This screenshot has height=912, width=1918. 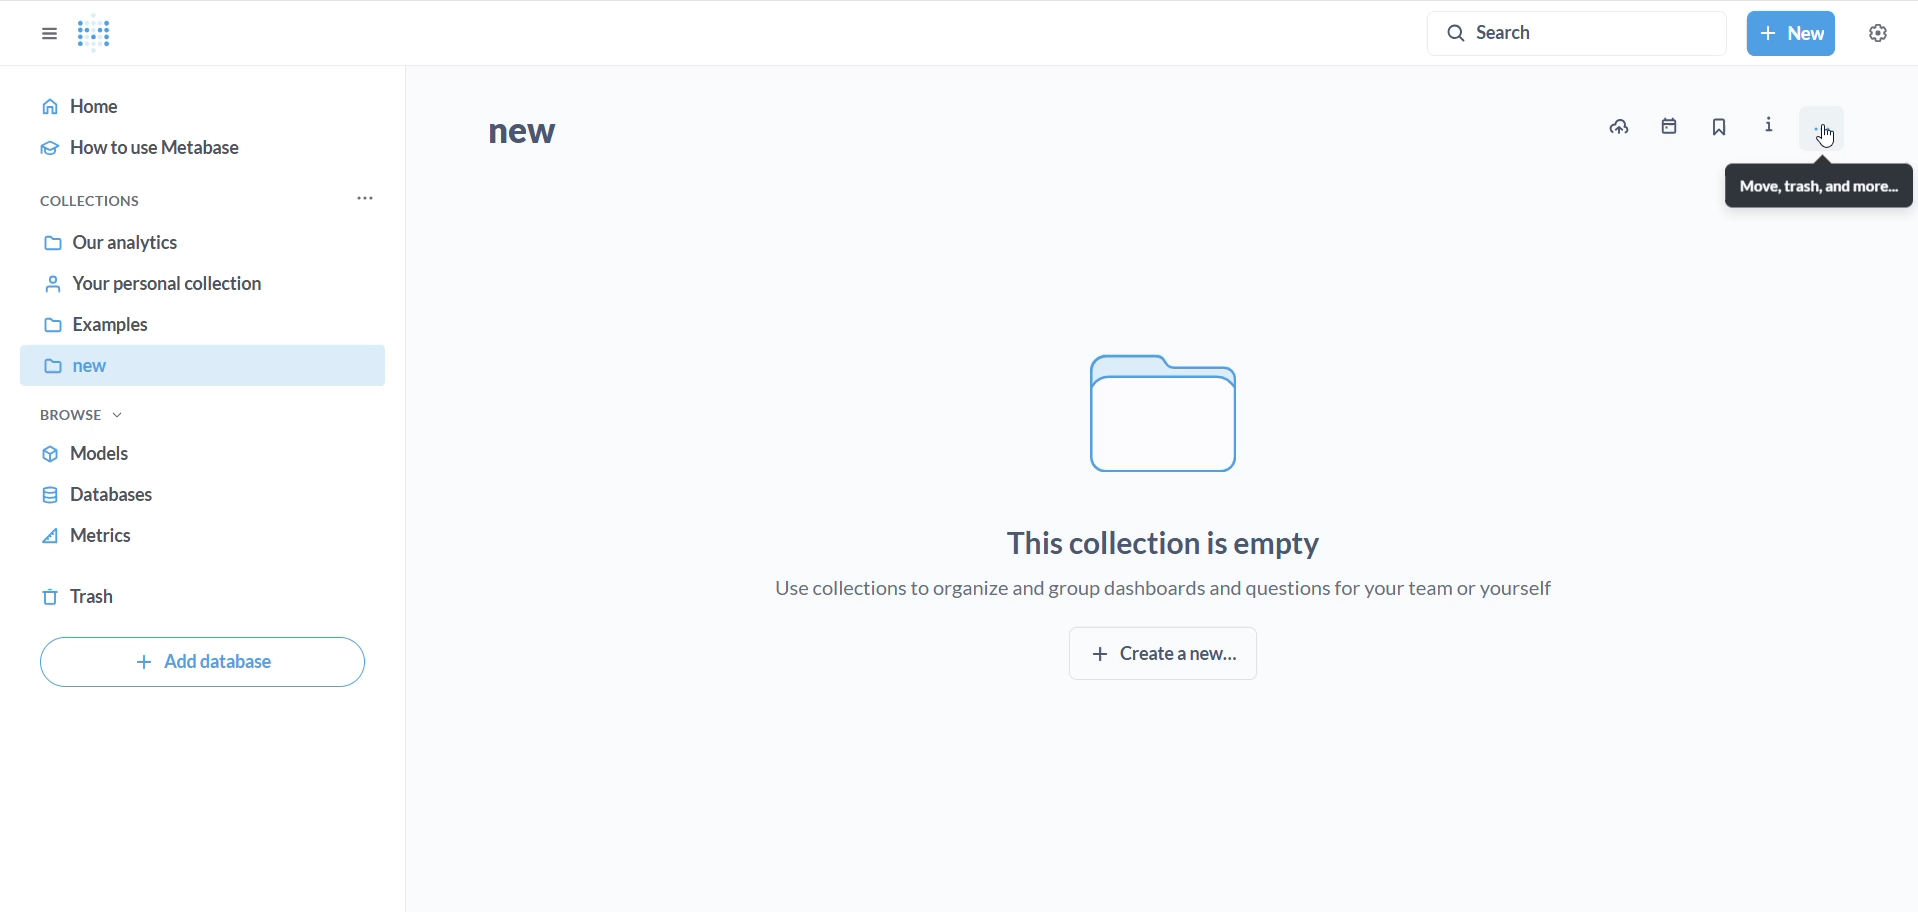 What do you see at coordinates (185, 290) in the screenshot?
I see `your personal collection` at bounding box center [185, 290].